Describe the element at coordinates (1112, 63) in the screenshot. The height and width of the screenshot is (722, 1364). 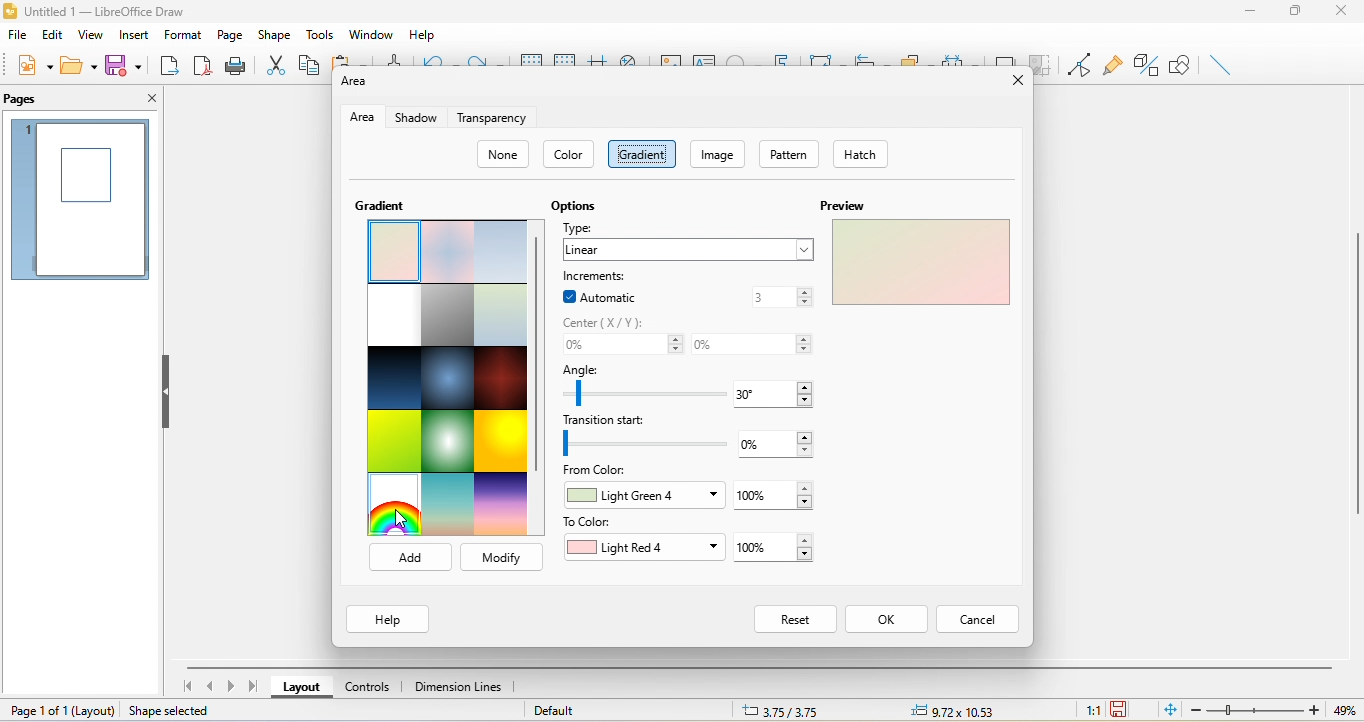
I see `glue point function` at that location.